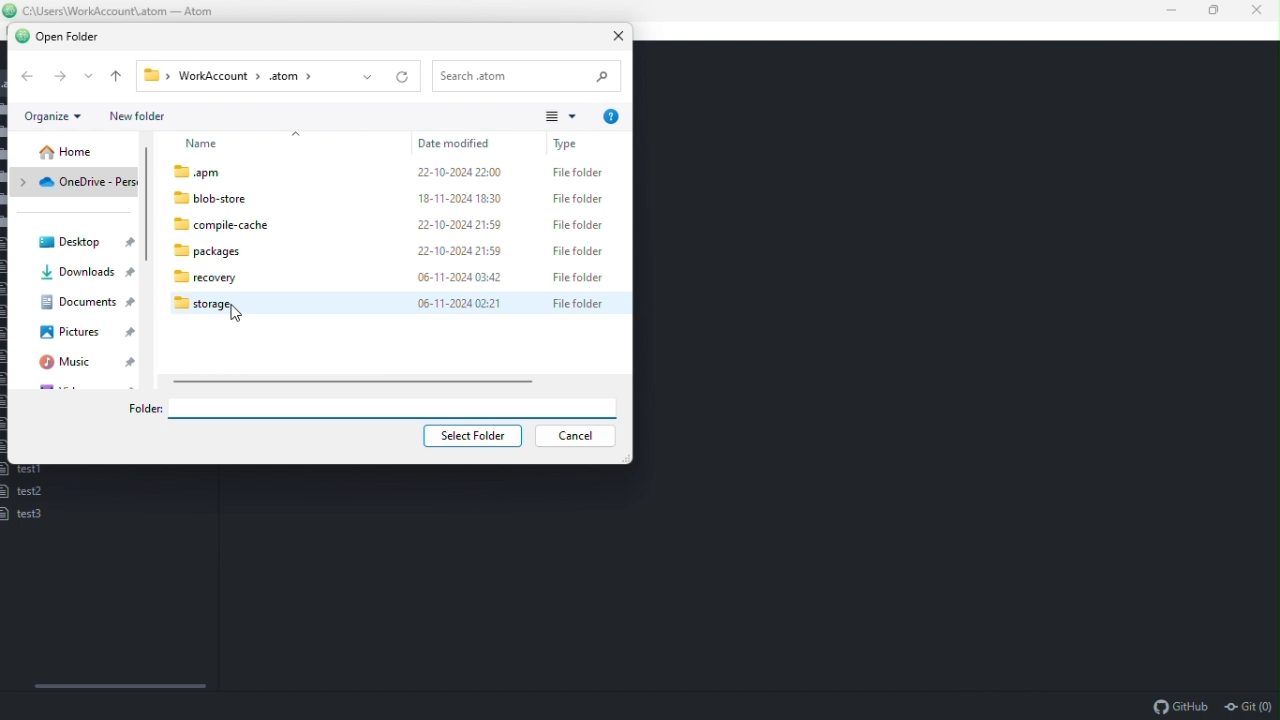  I want to click on horizontal scroll bar, so click(356, 383).